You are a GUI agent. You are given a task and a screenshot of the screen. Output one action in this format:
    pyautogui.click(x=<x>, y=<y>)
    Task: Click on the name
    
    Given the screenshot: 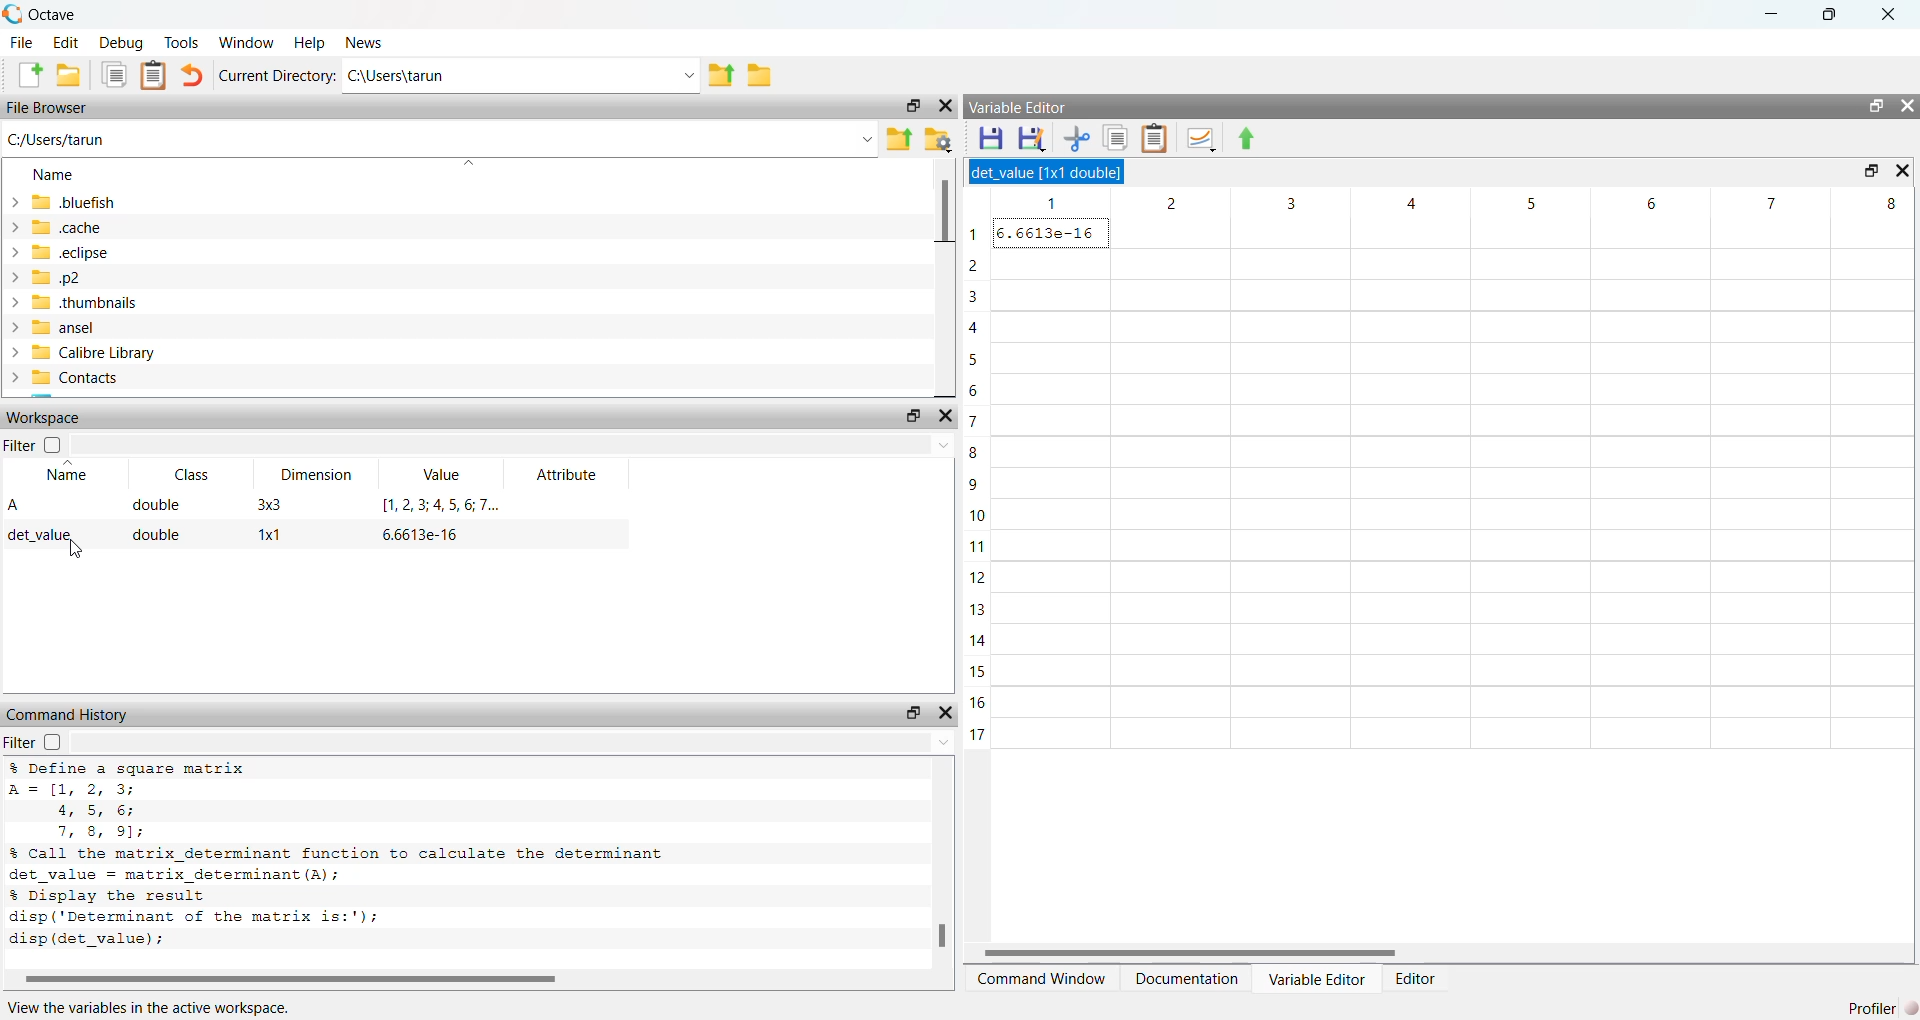 What is the action you would take?
    pyautogui.click(x=61, y=176)
    